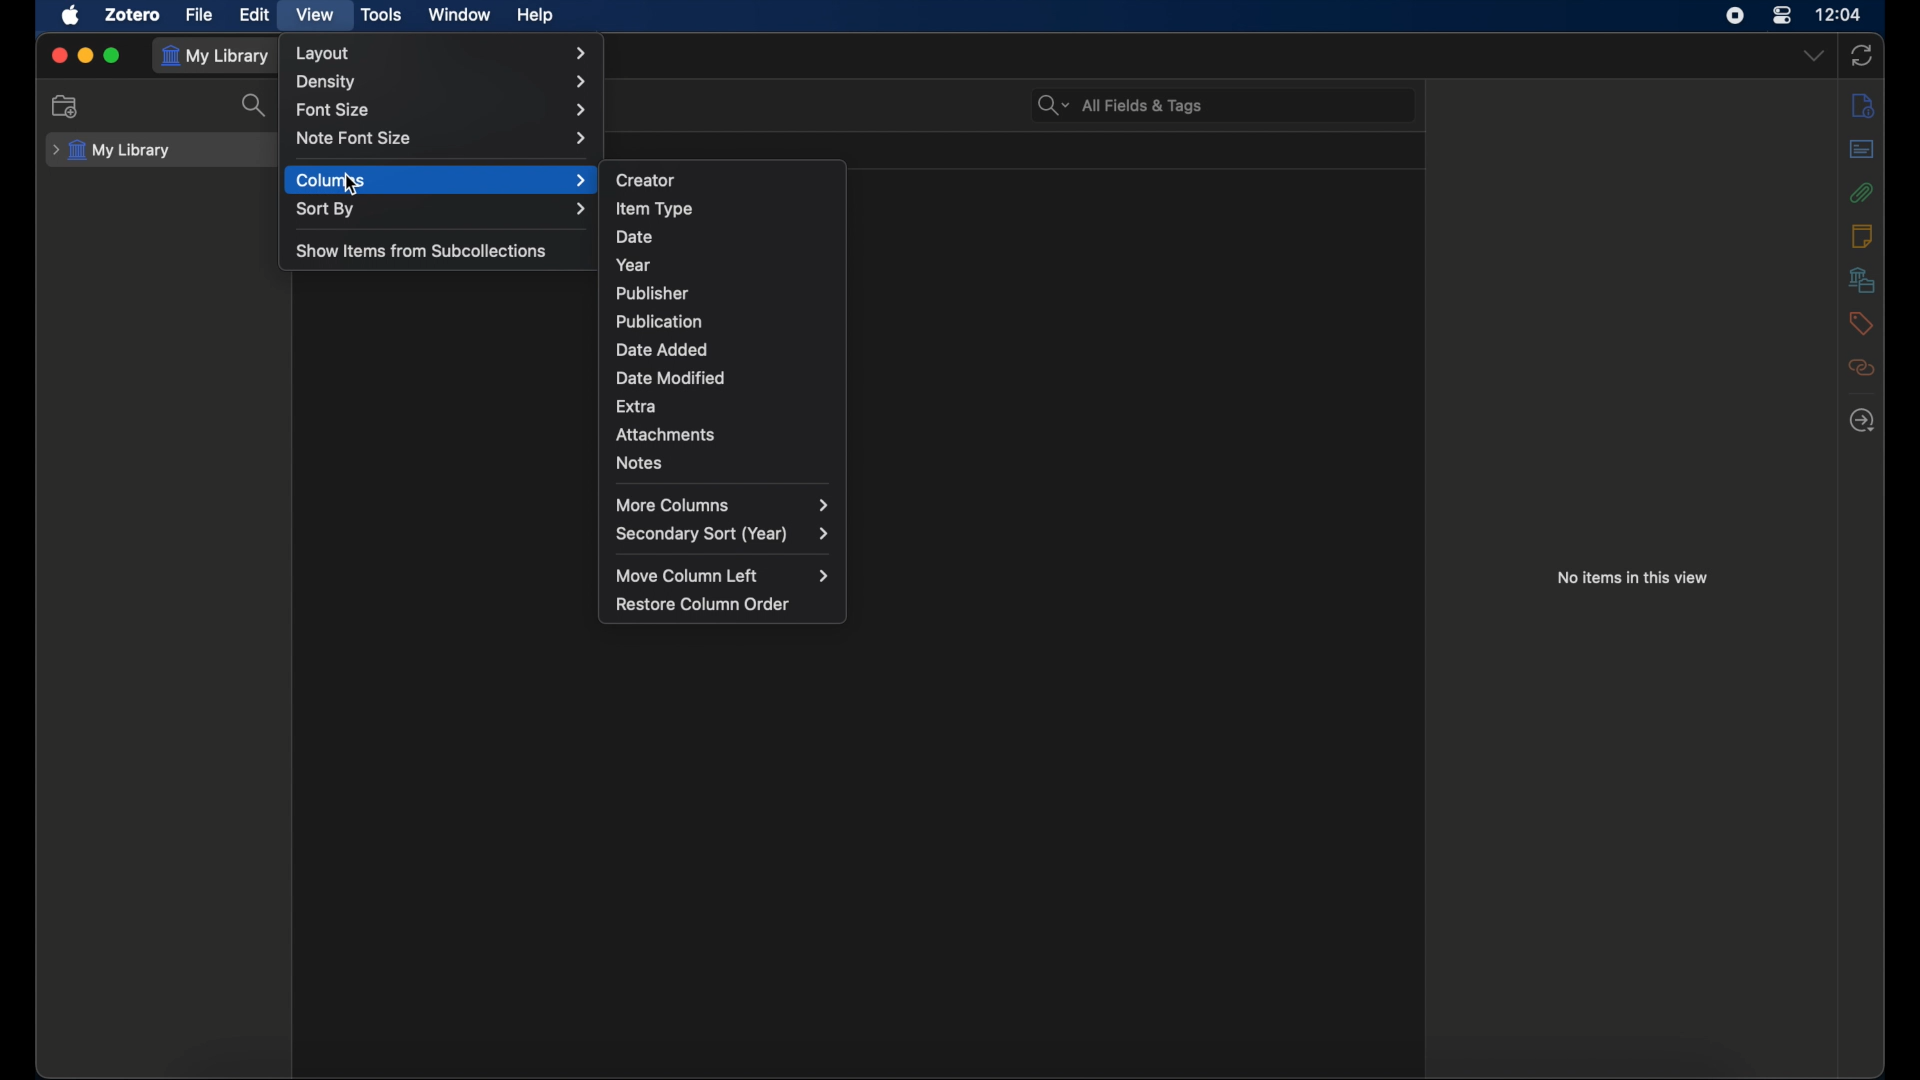 The image size is (1920, 1080). I want to click on extra, so click(636, 405).